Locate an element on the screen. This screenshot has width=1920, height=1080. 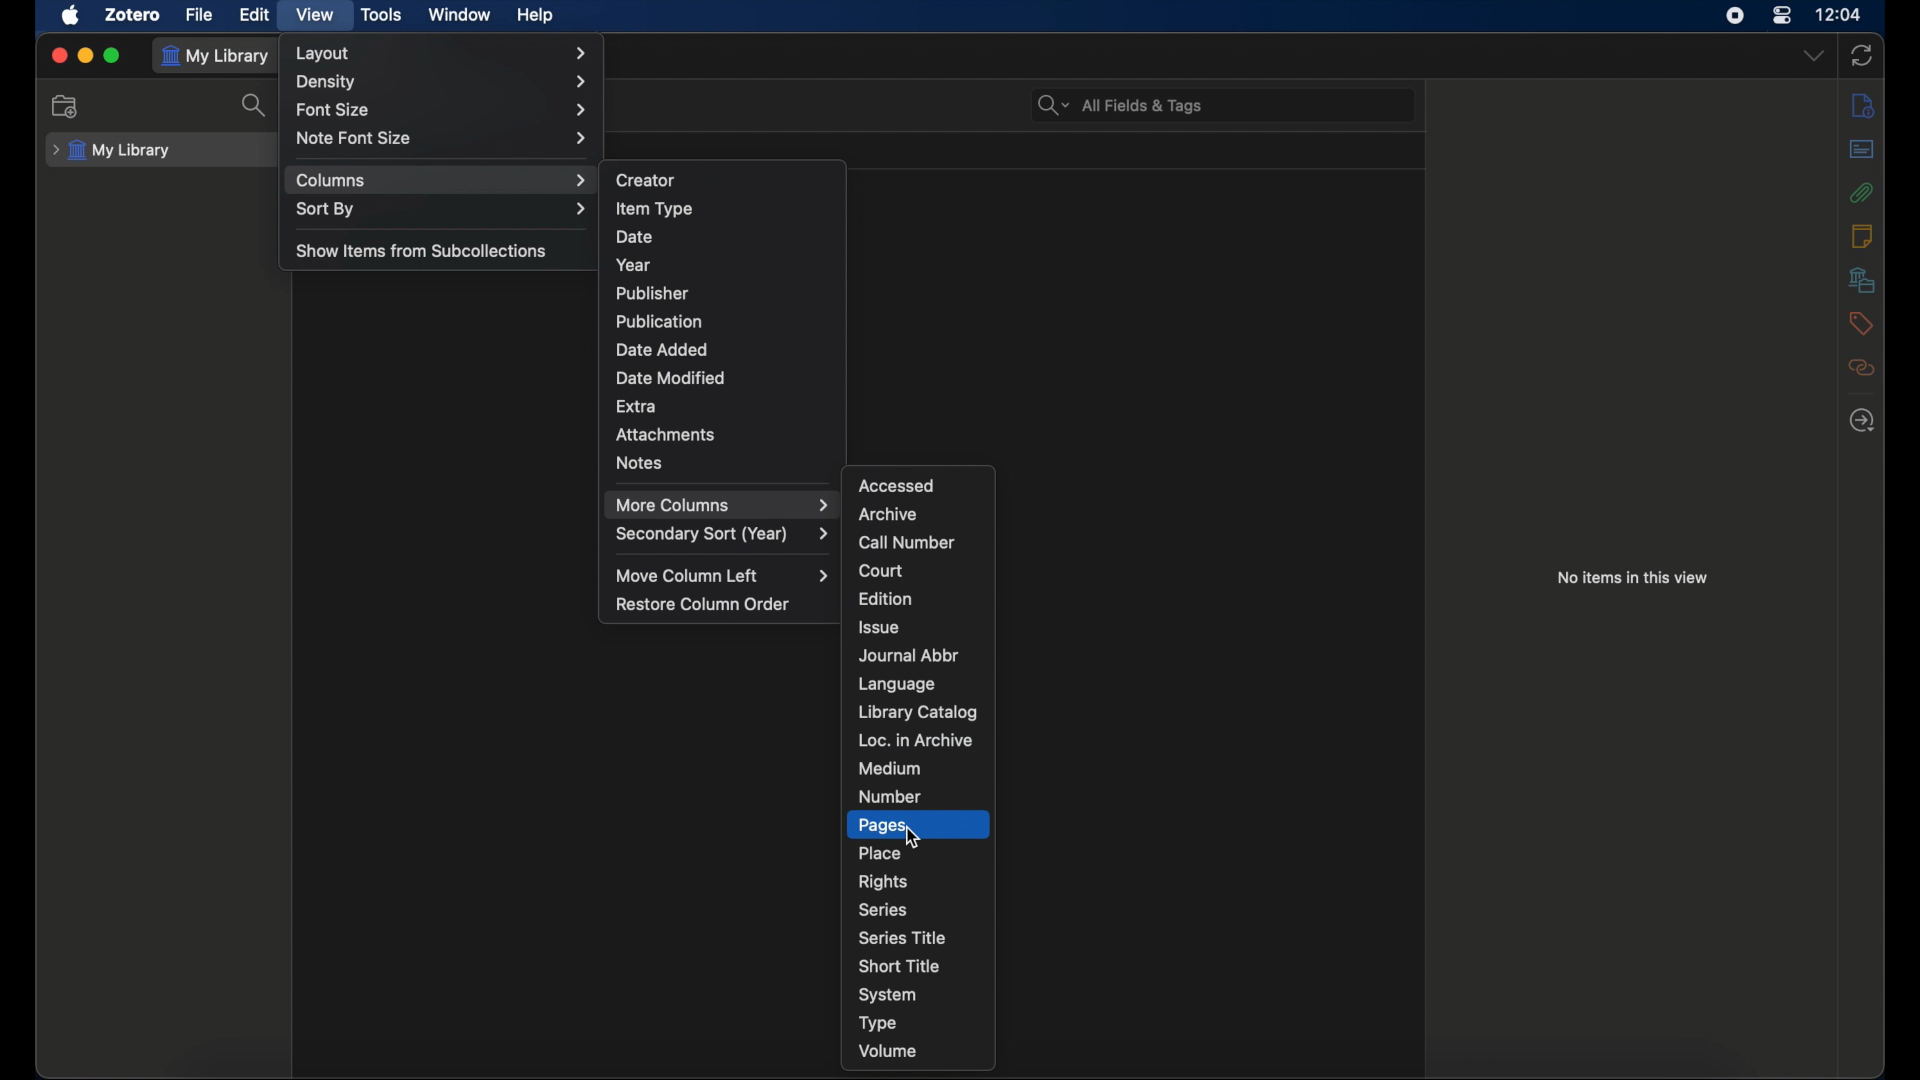
help is located at coordinates (535, 15).